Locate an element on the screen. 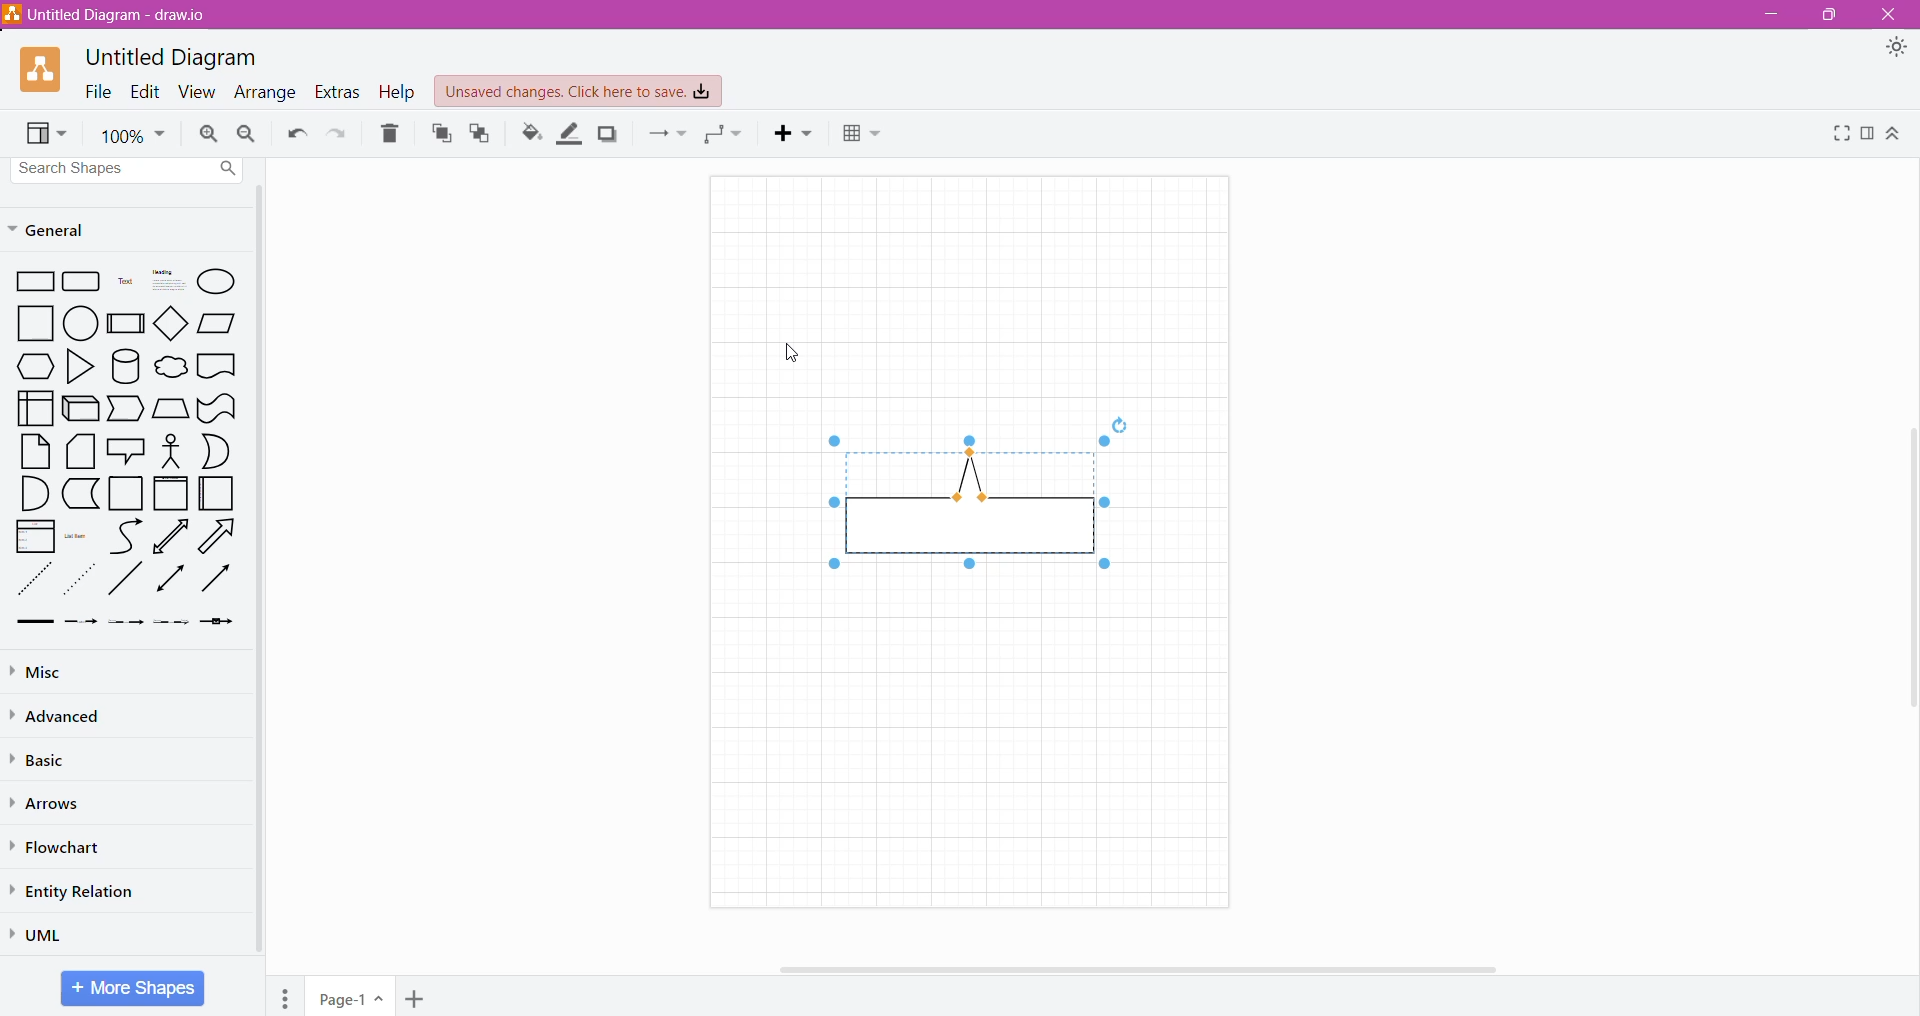  View is located at coordinates (48, 134).